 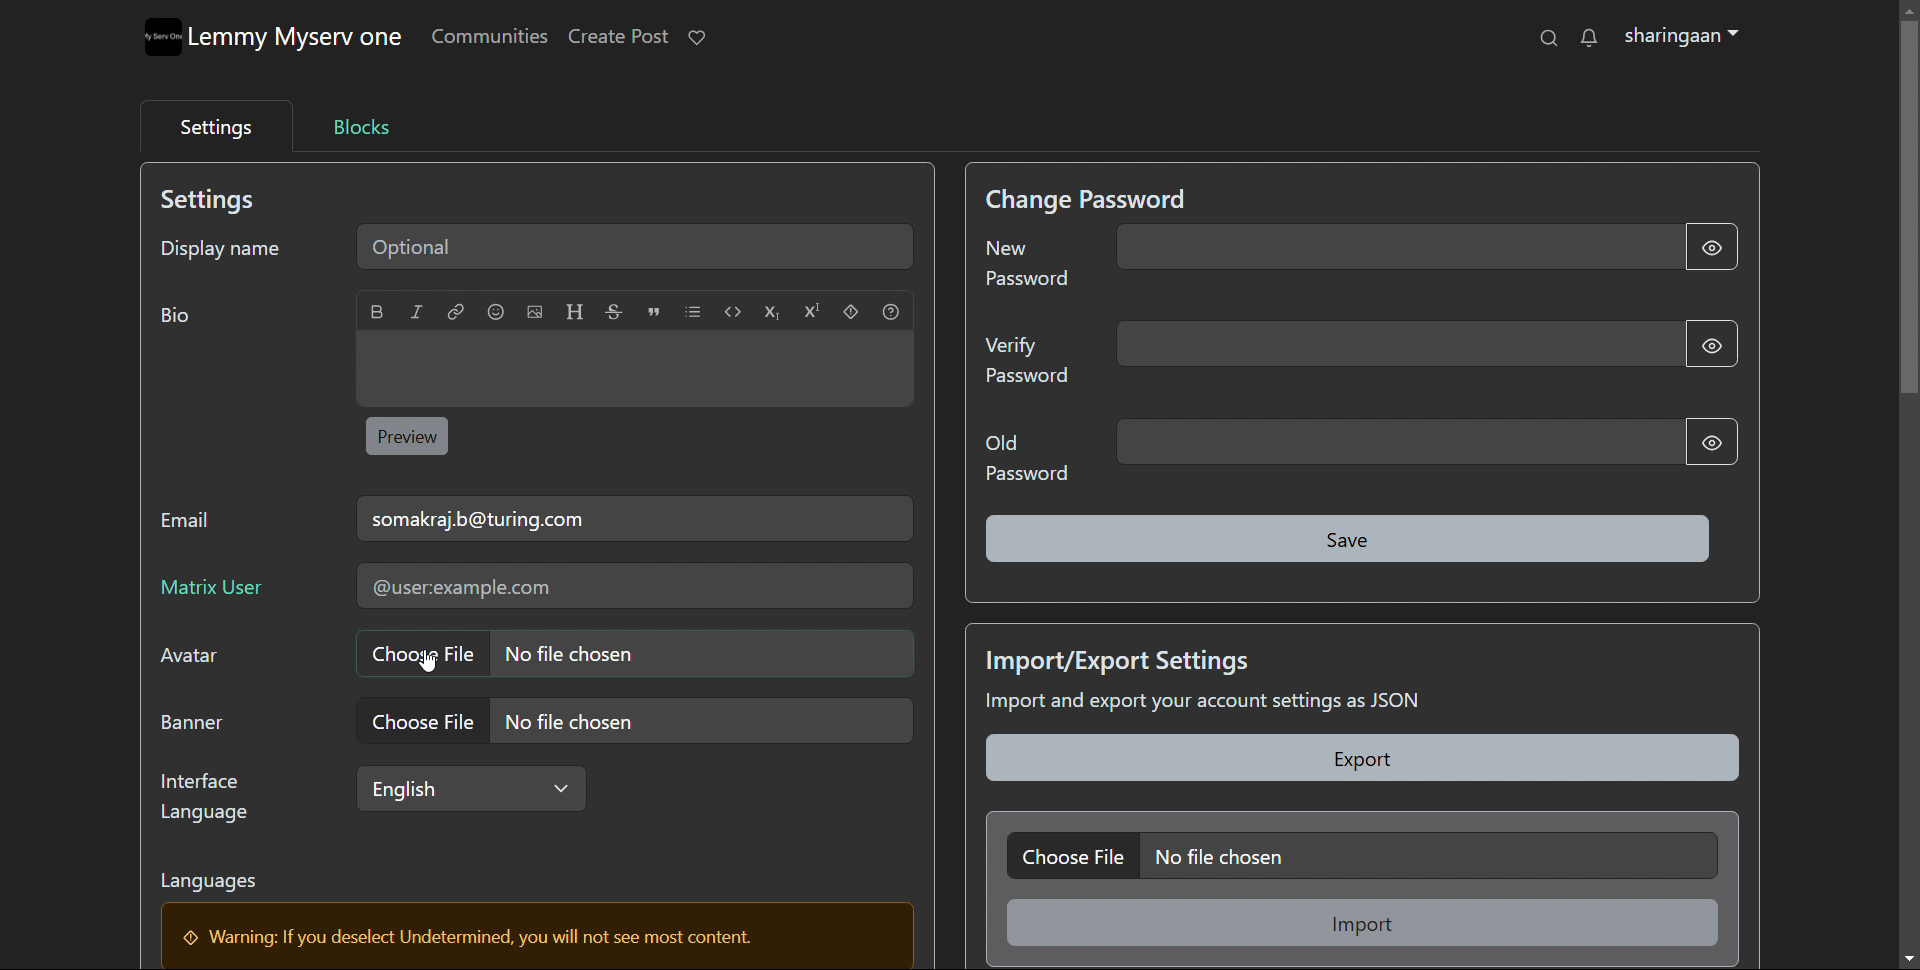 What do you see at coordinates (222, 885) in the screenshot?
I see `Languages` at bounding box center [222, 885].